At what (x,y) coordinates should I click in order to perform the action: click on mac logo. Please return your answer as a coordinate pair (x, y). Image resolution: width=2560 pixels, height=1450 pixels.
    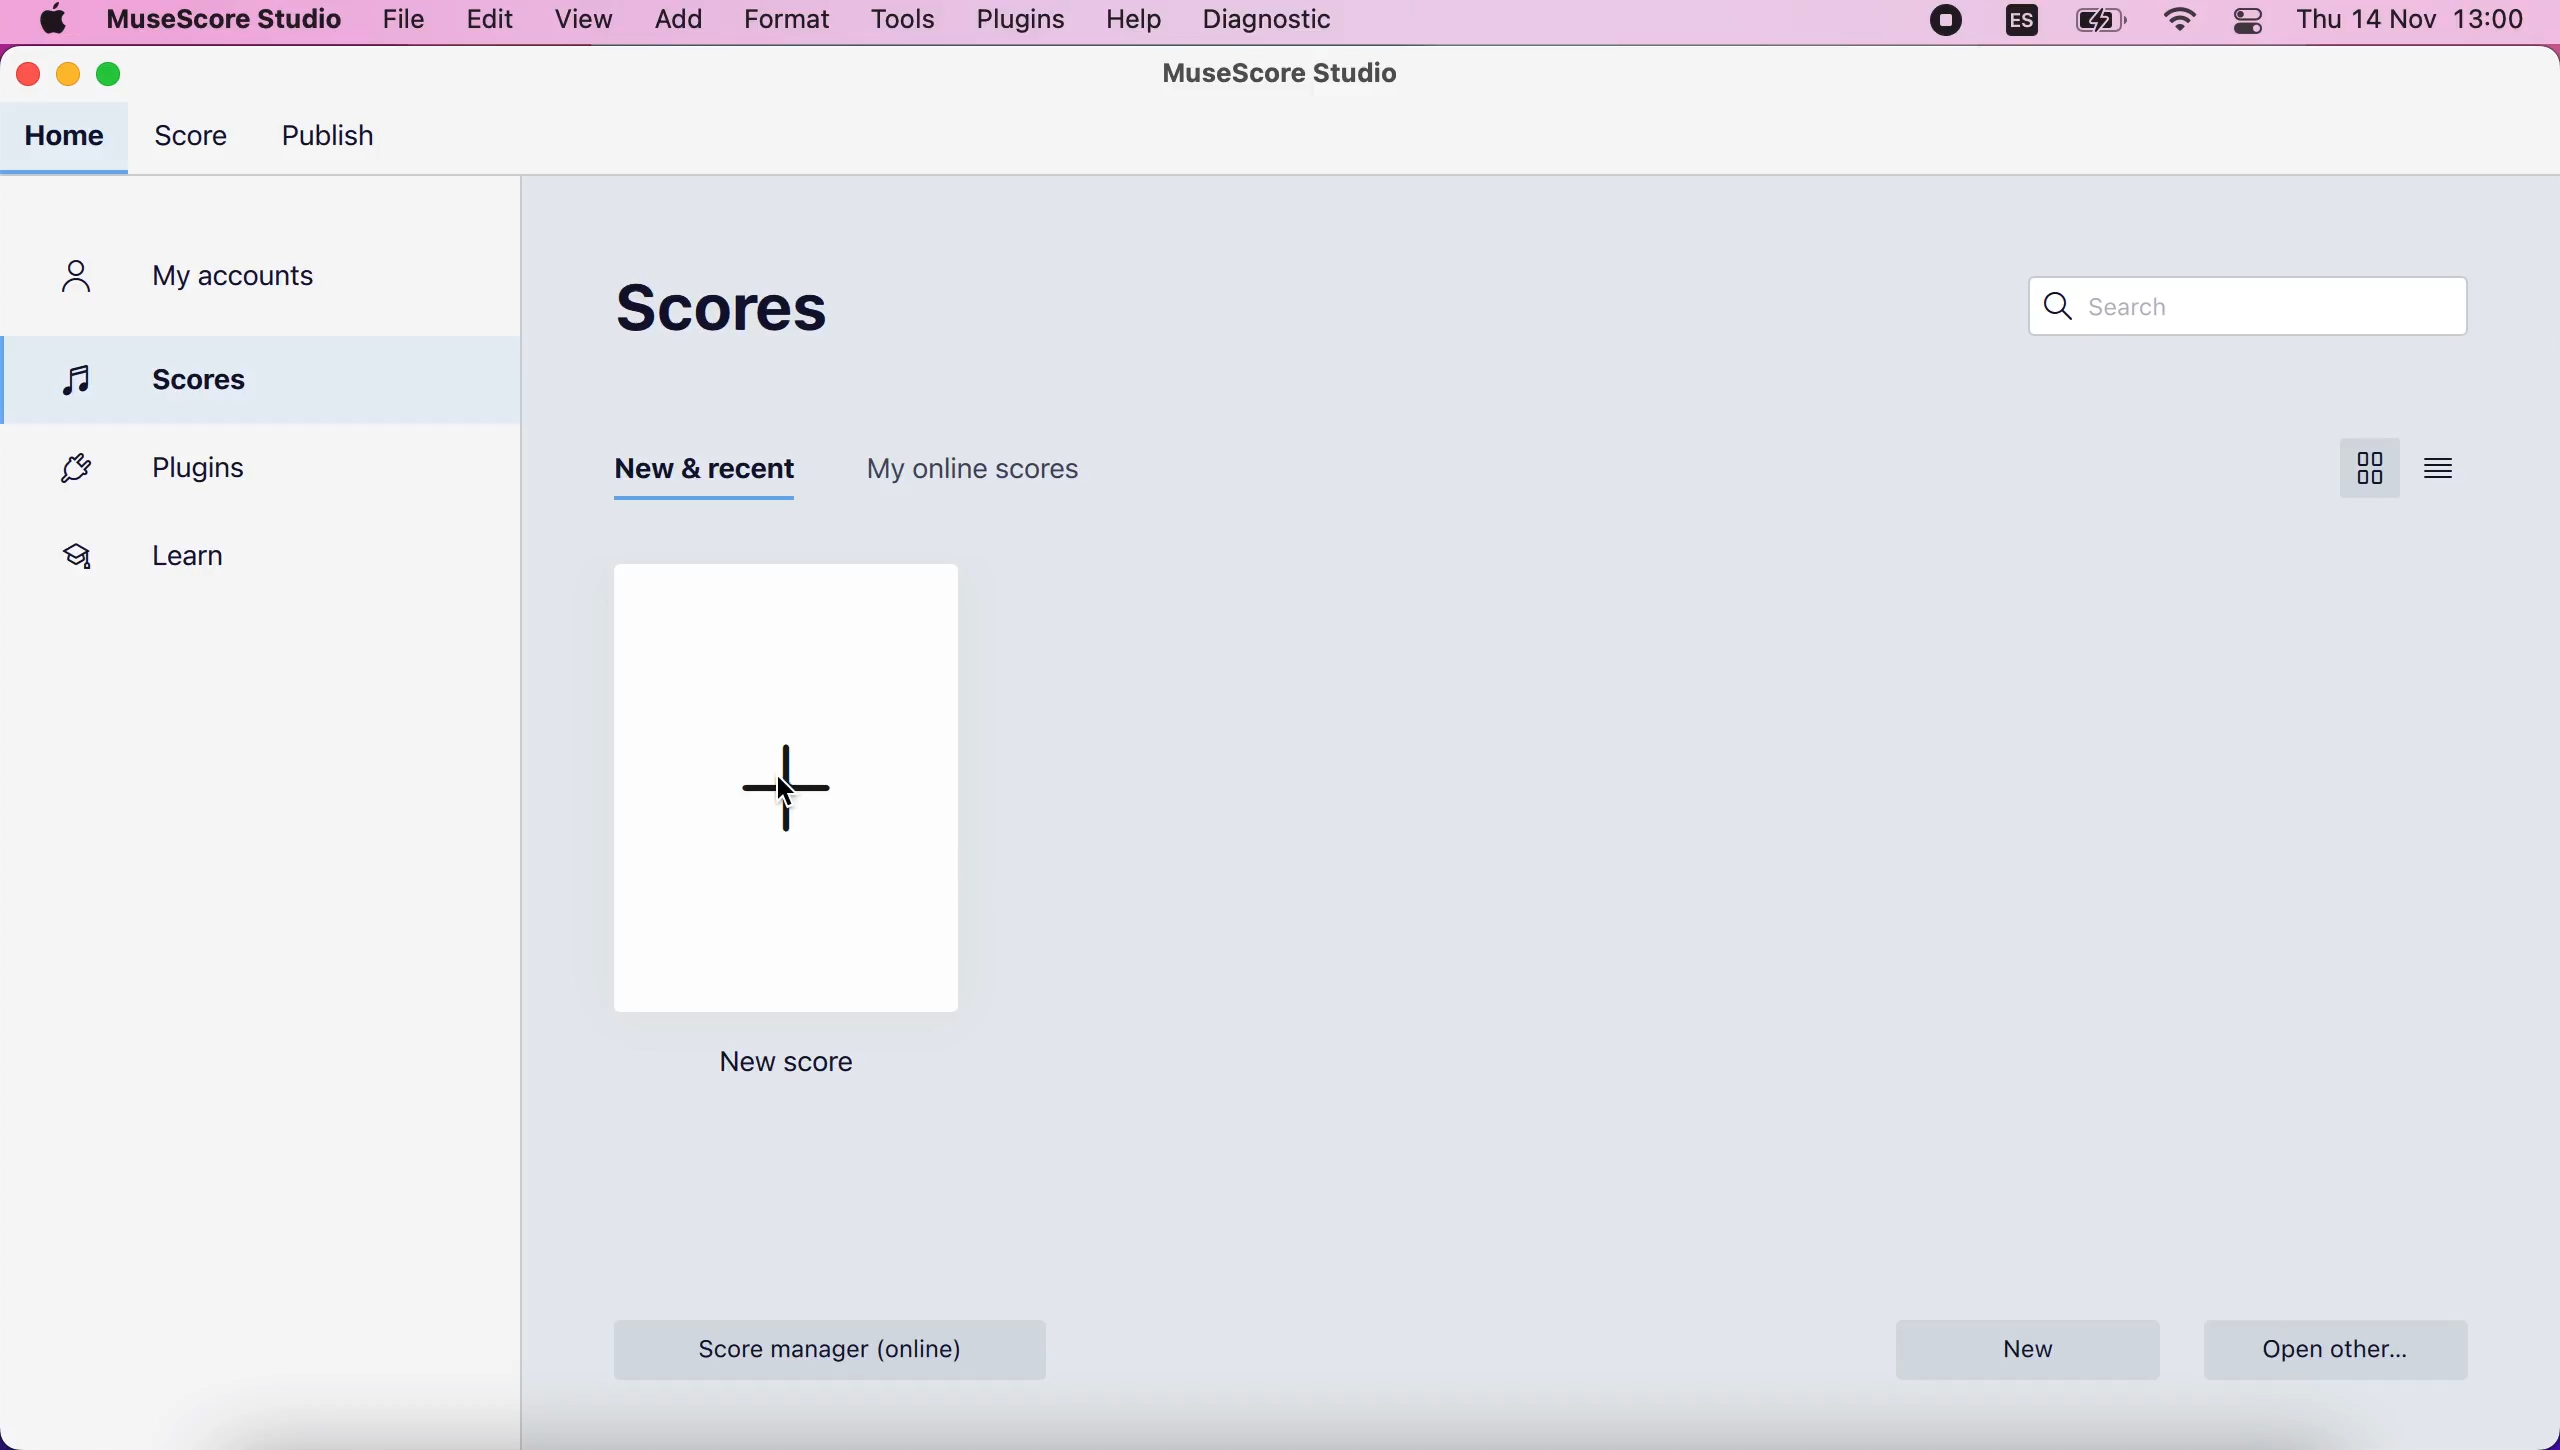
    Looking at the image, I should click on (50, 19).